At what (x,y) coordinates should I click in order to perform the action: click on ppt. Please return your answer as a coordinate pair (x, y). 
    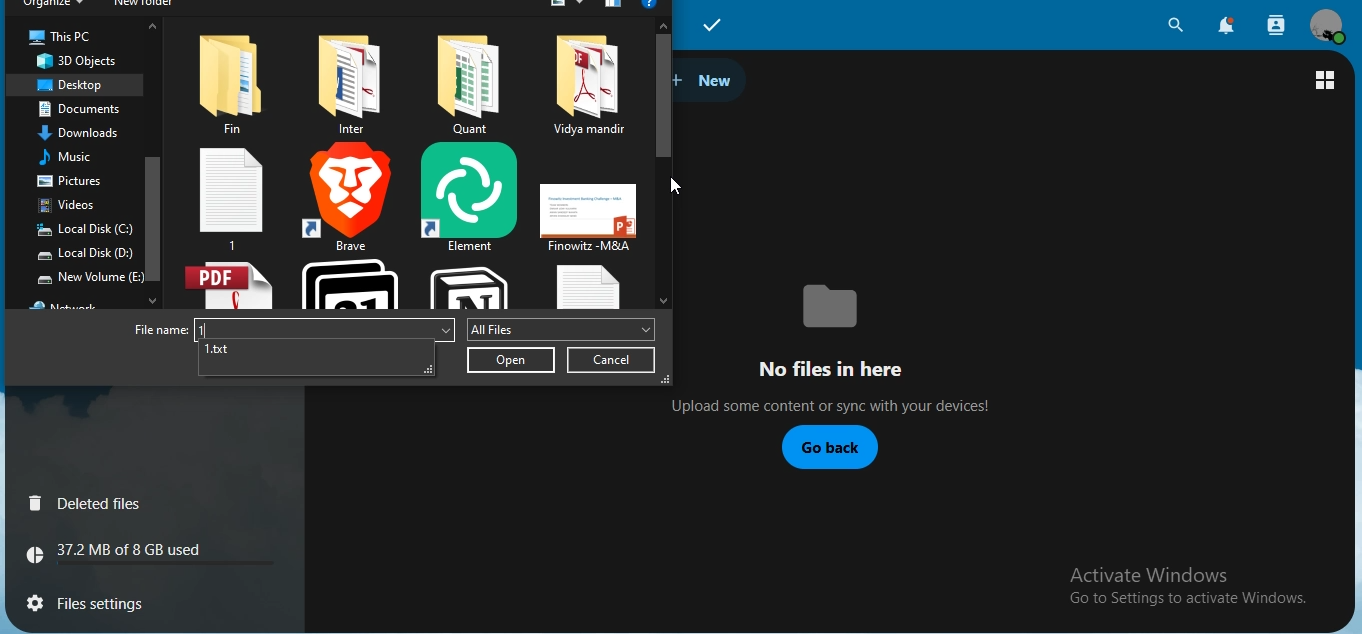
    Looking at the image, I should click on (587, 217).